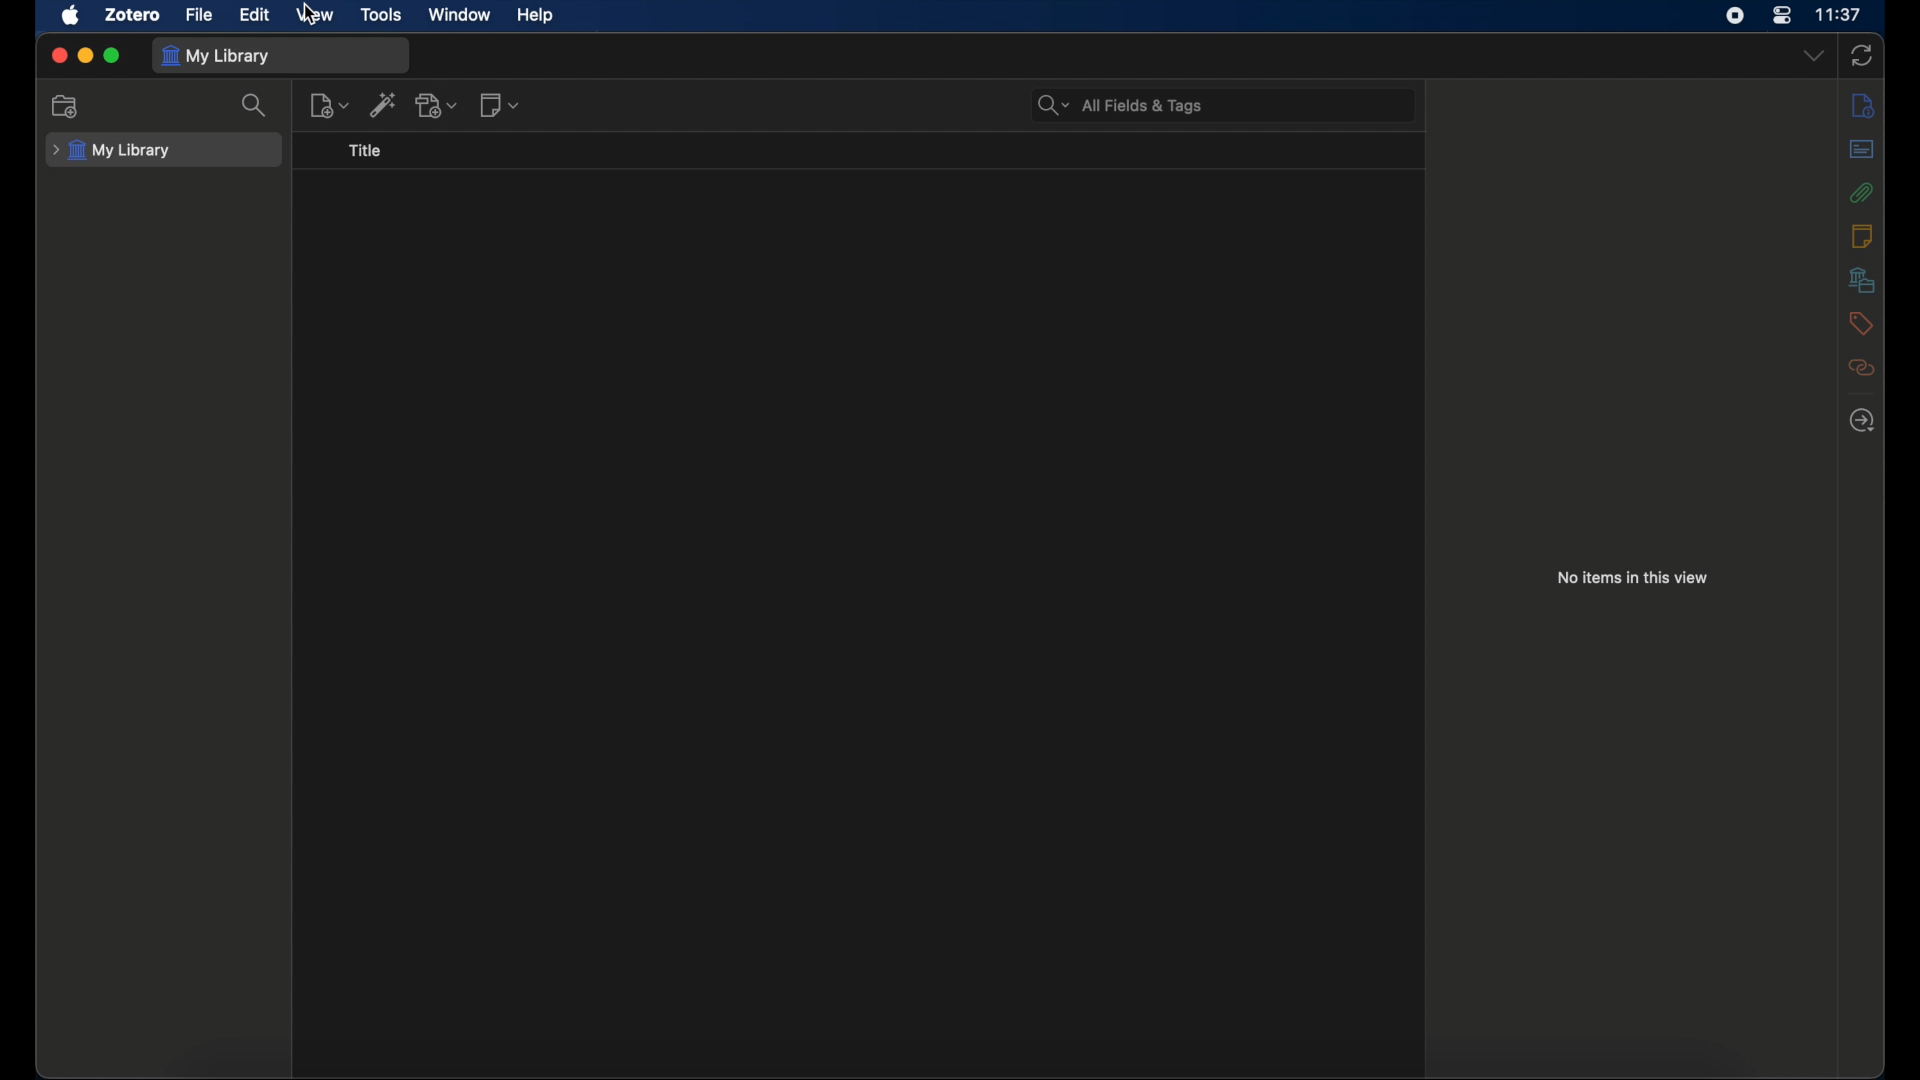  Describe the element at coordinates (1861, 234) in the screenshot. I see `notes` at that location.